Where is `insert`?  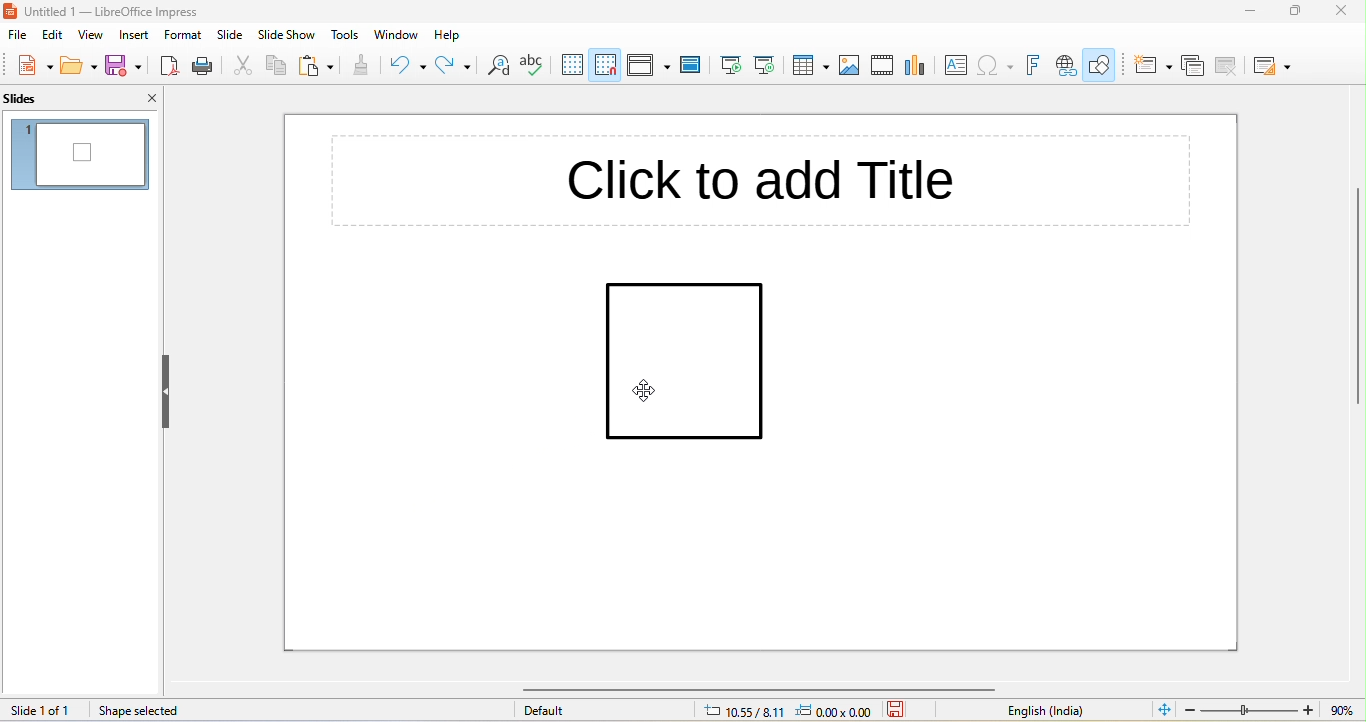
insert is located at coordinates (133, 35).